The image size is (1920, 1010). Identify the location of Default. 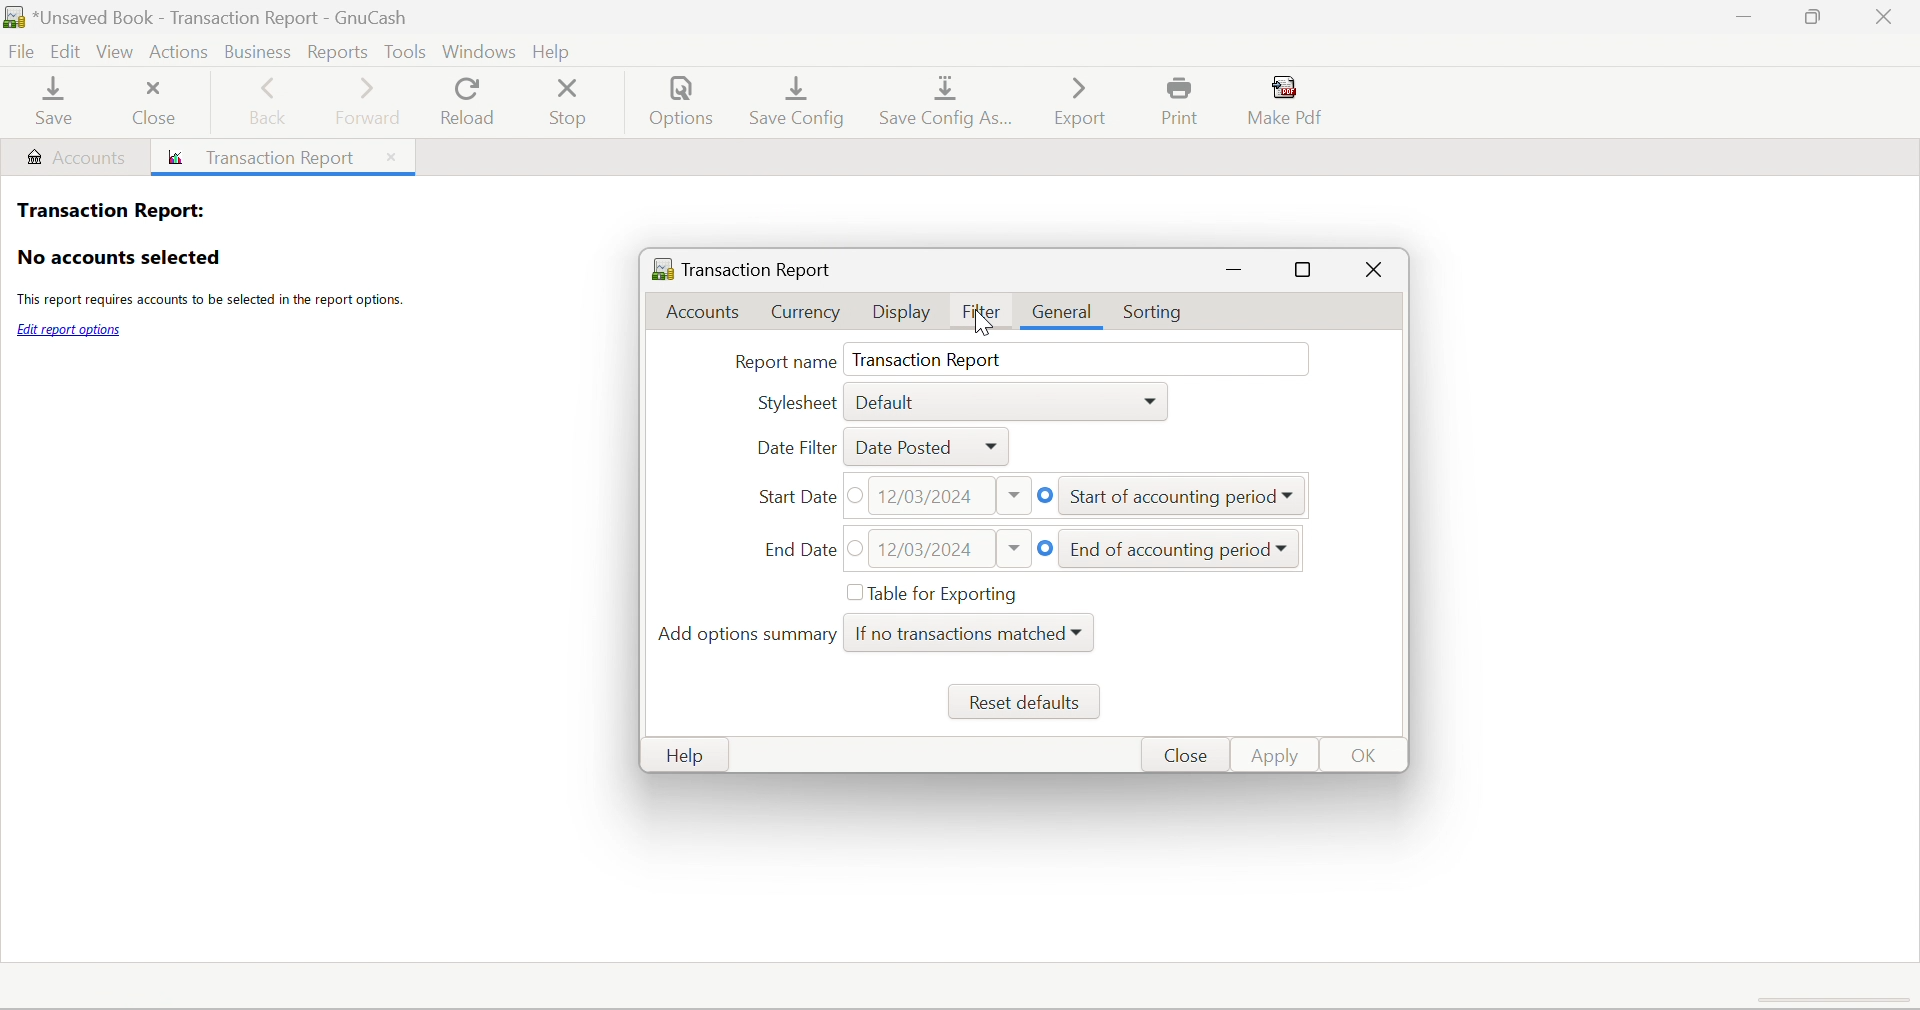
(887, 402).